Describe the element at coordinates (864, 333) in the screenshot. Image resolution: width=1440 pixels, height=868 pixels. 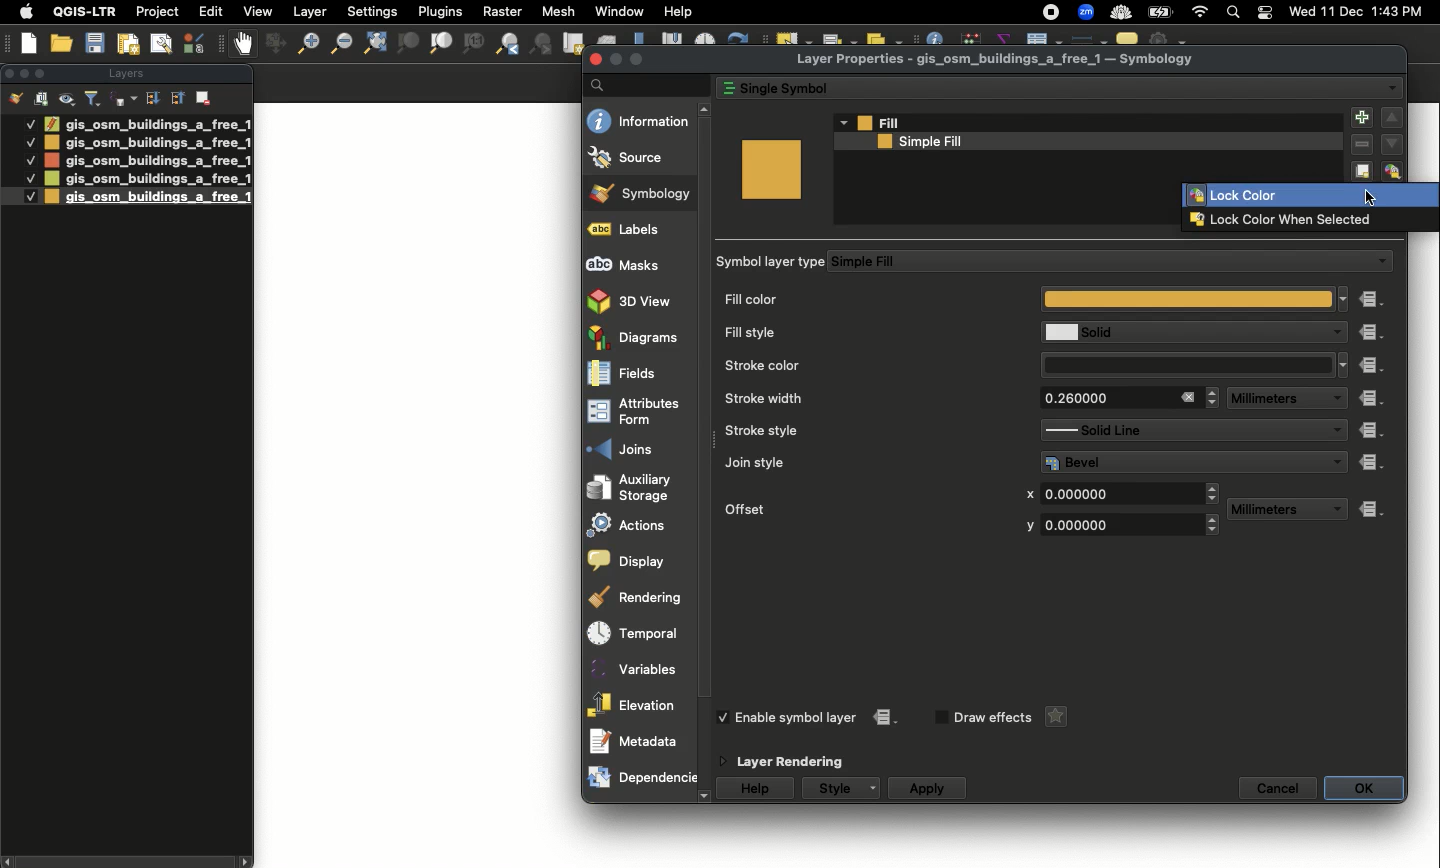
I see `Fill style` at that location.